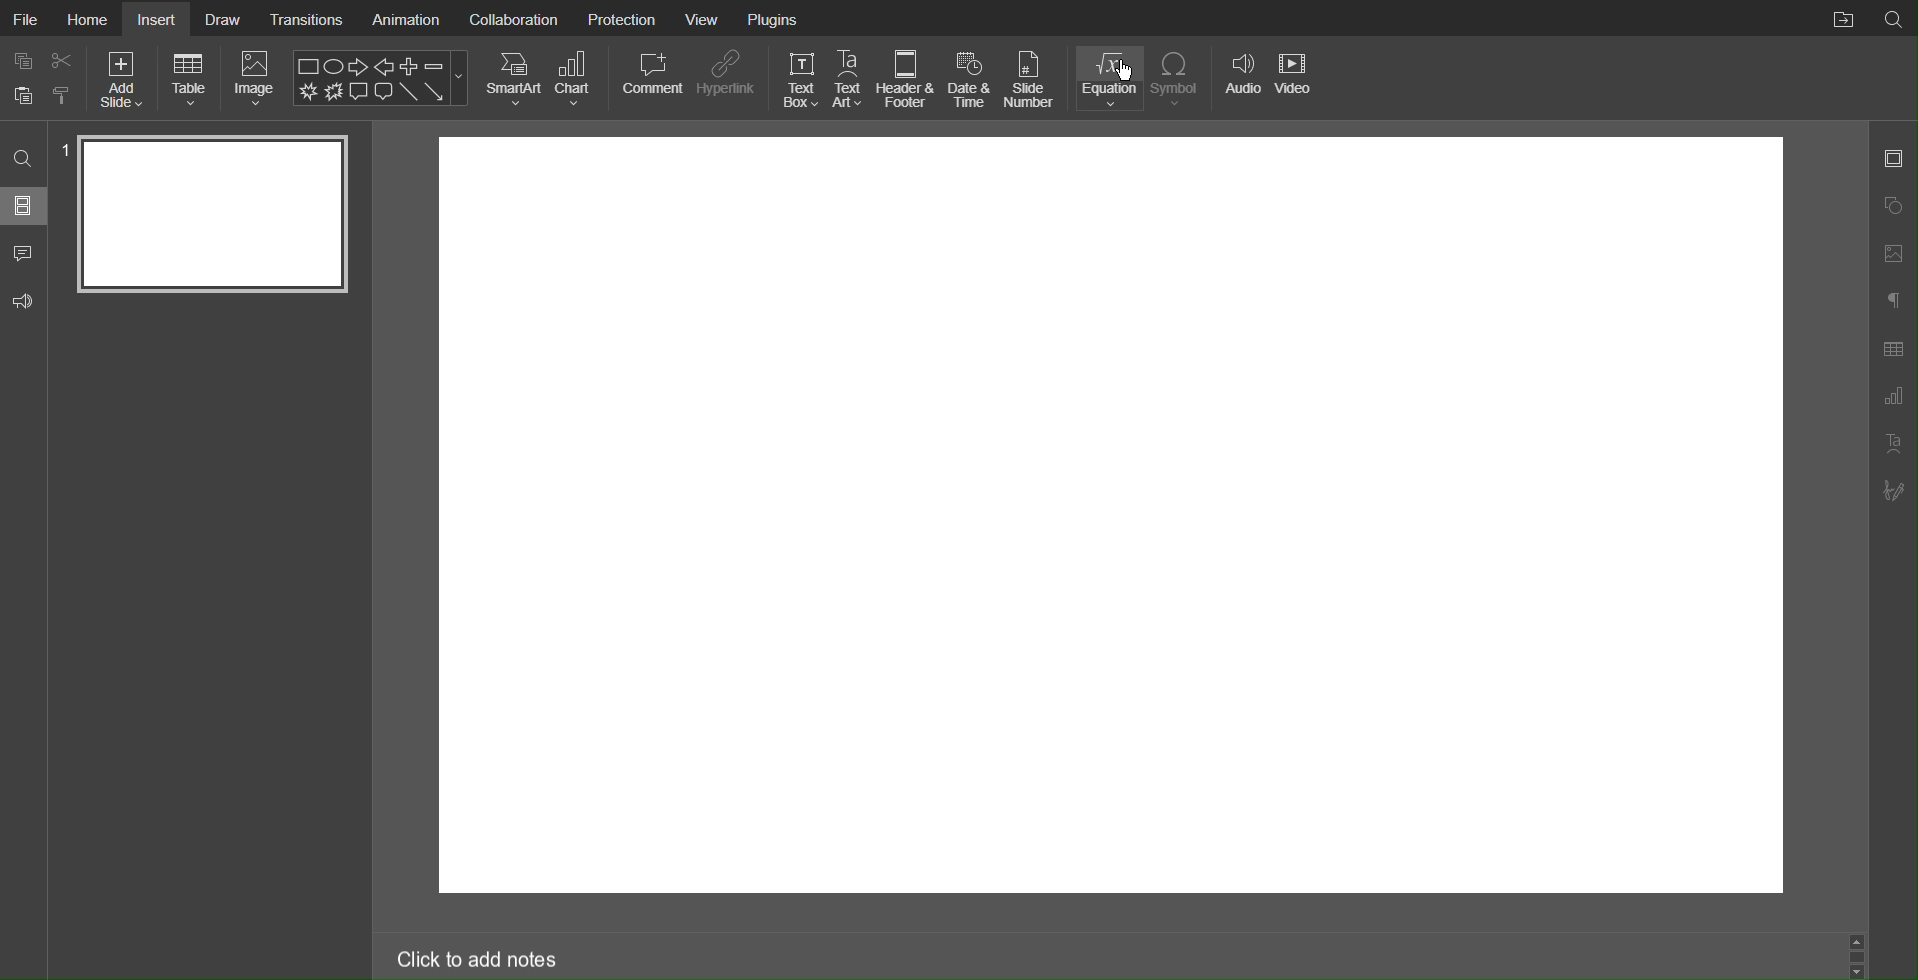  I want to click on Graph Settings, so click(1892, 398).